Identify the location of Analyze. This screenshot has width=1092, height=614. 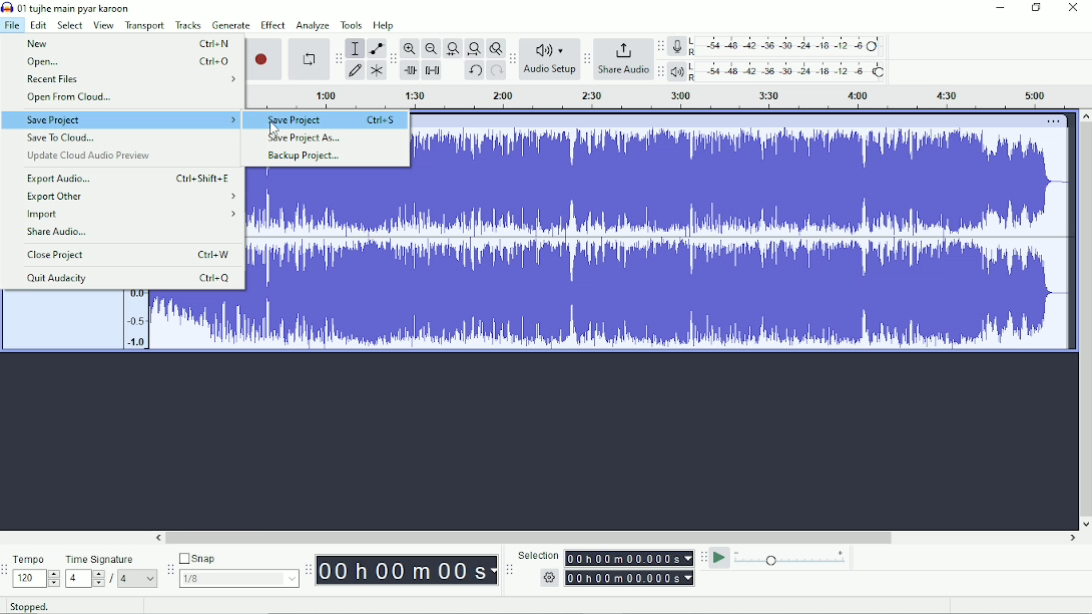
(313, 25).